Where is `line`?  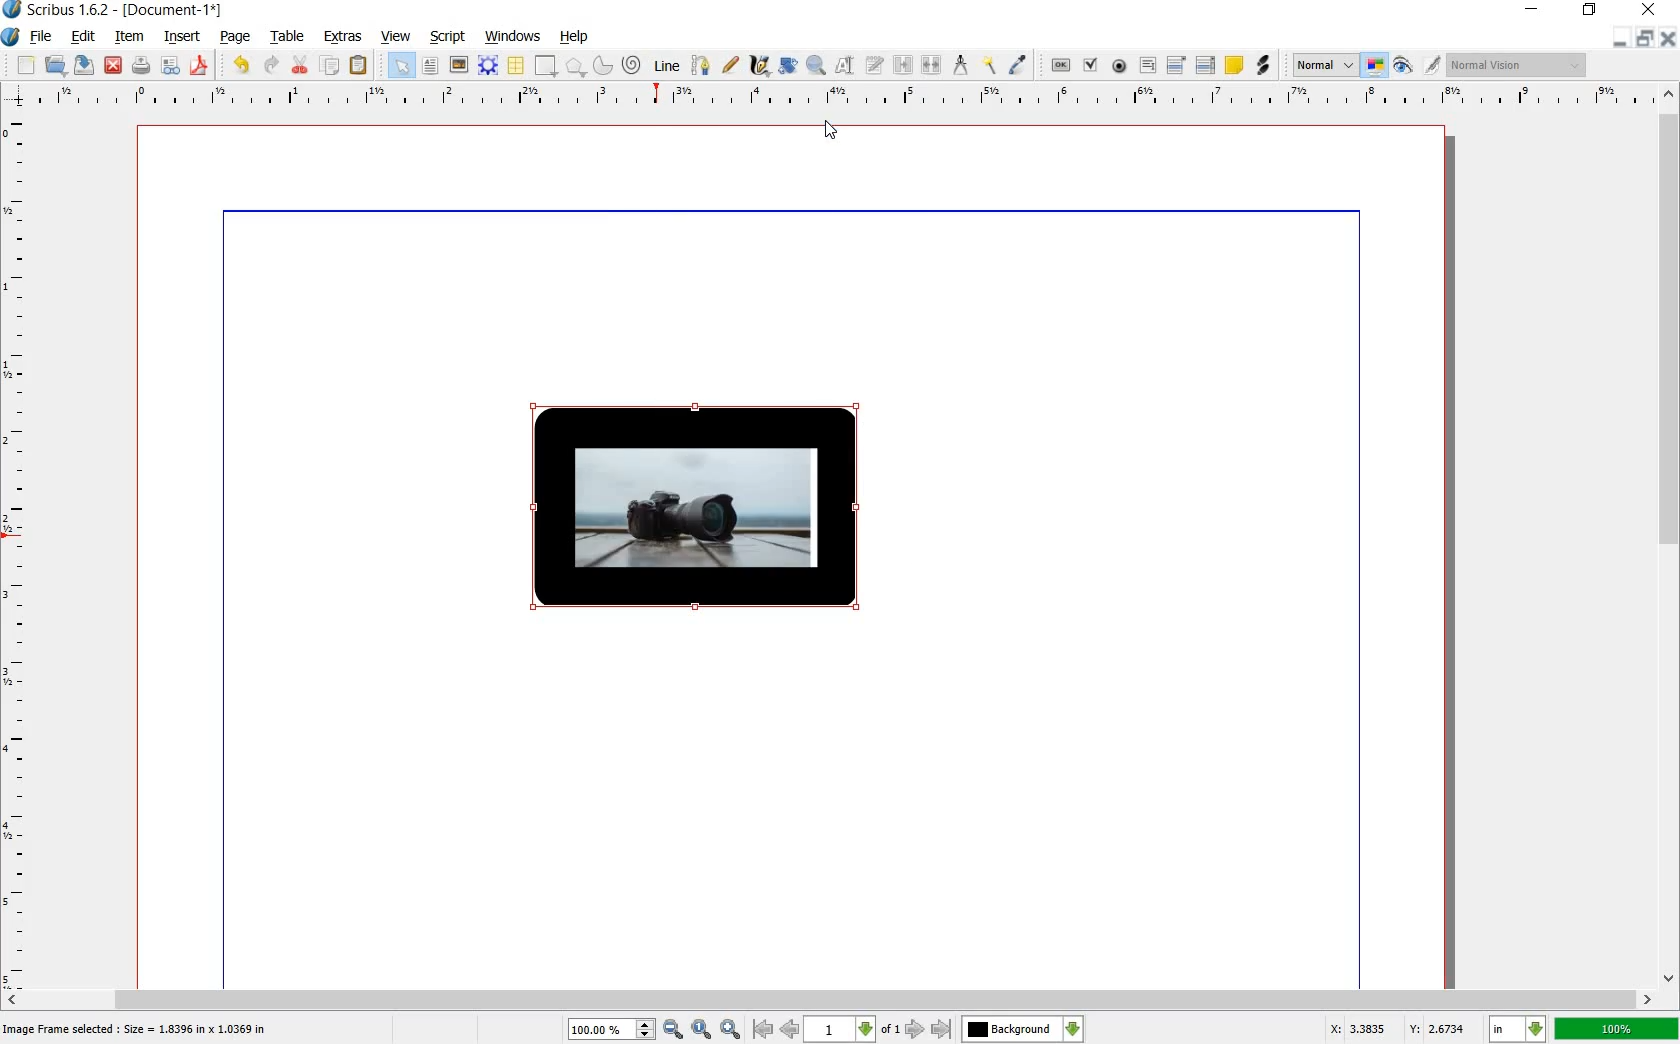 line is located at coordinates (666, 66).